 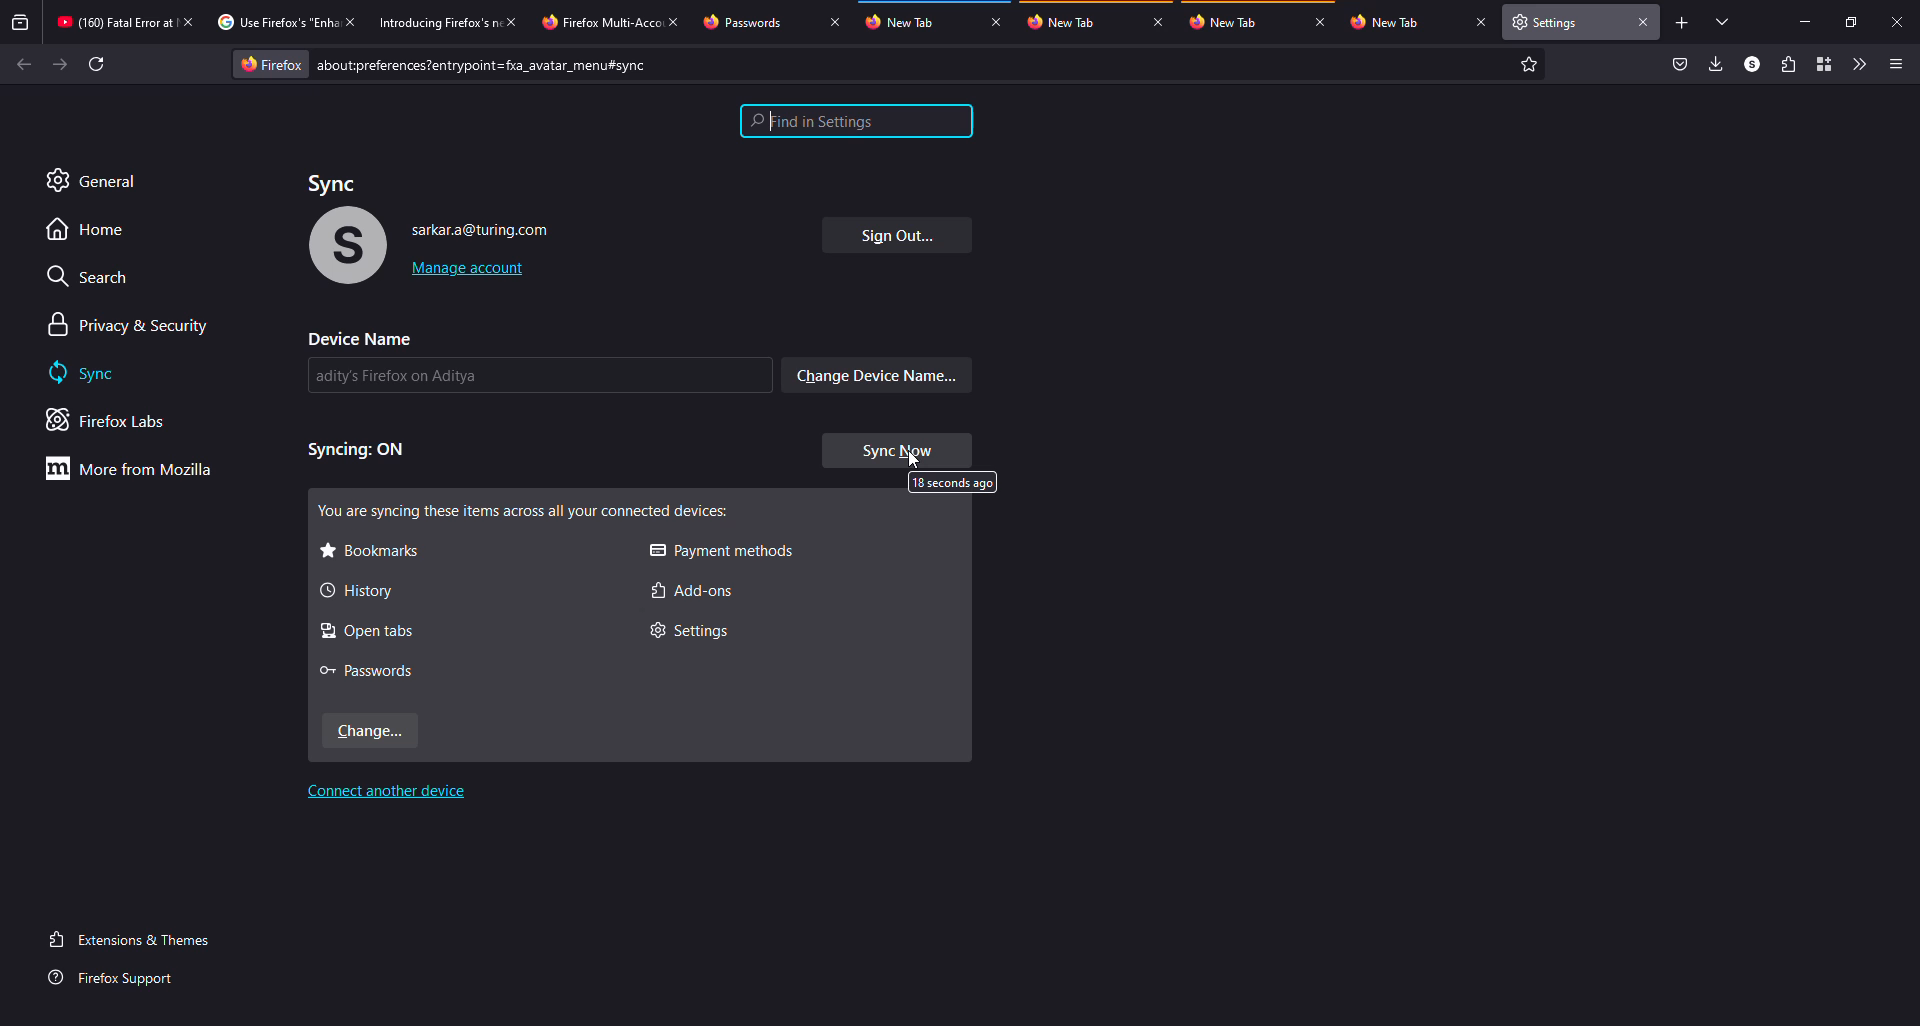 What do you see at coordinates (757, 23) in the screenshot?
I see `tab` at bounding box center [757, 23].